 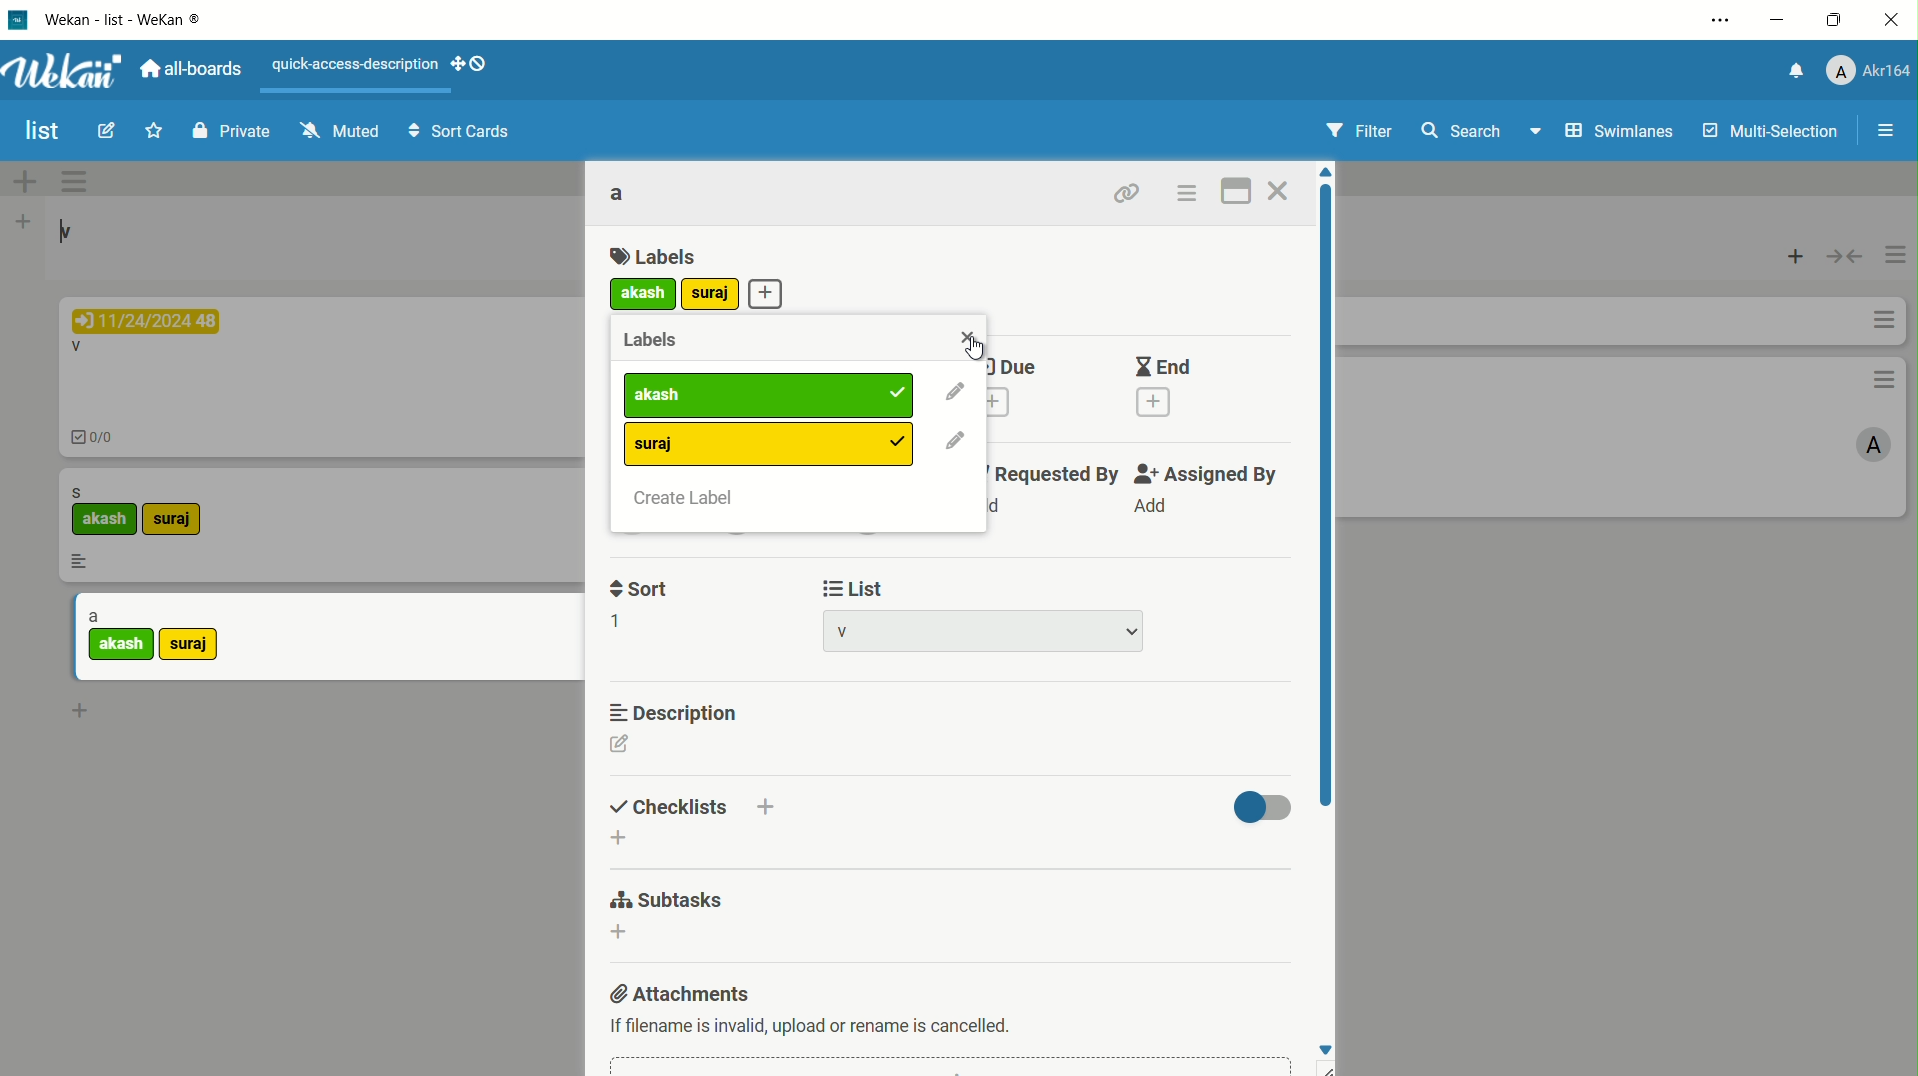 What do you see at coordinates (654, 441) in the screenshot?
I see `suraj` at bounding box center [654, 441].